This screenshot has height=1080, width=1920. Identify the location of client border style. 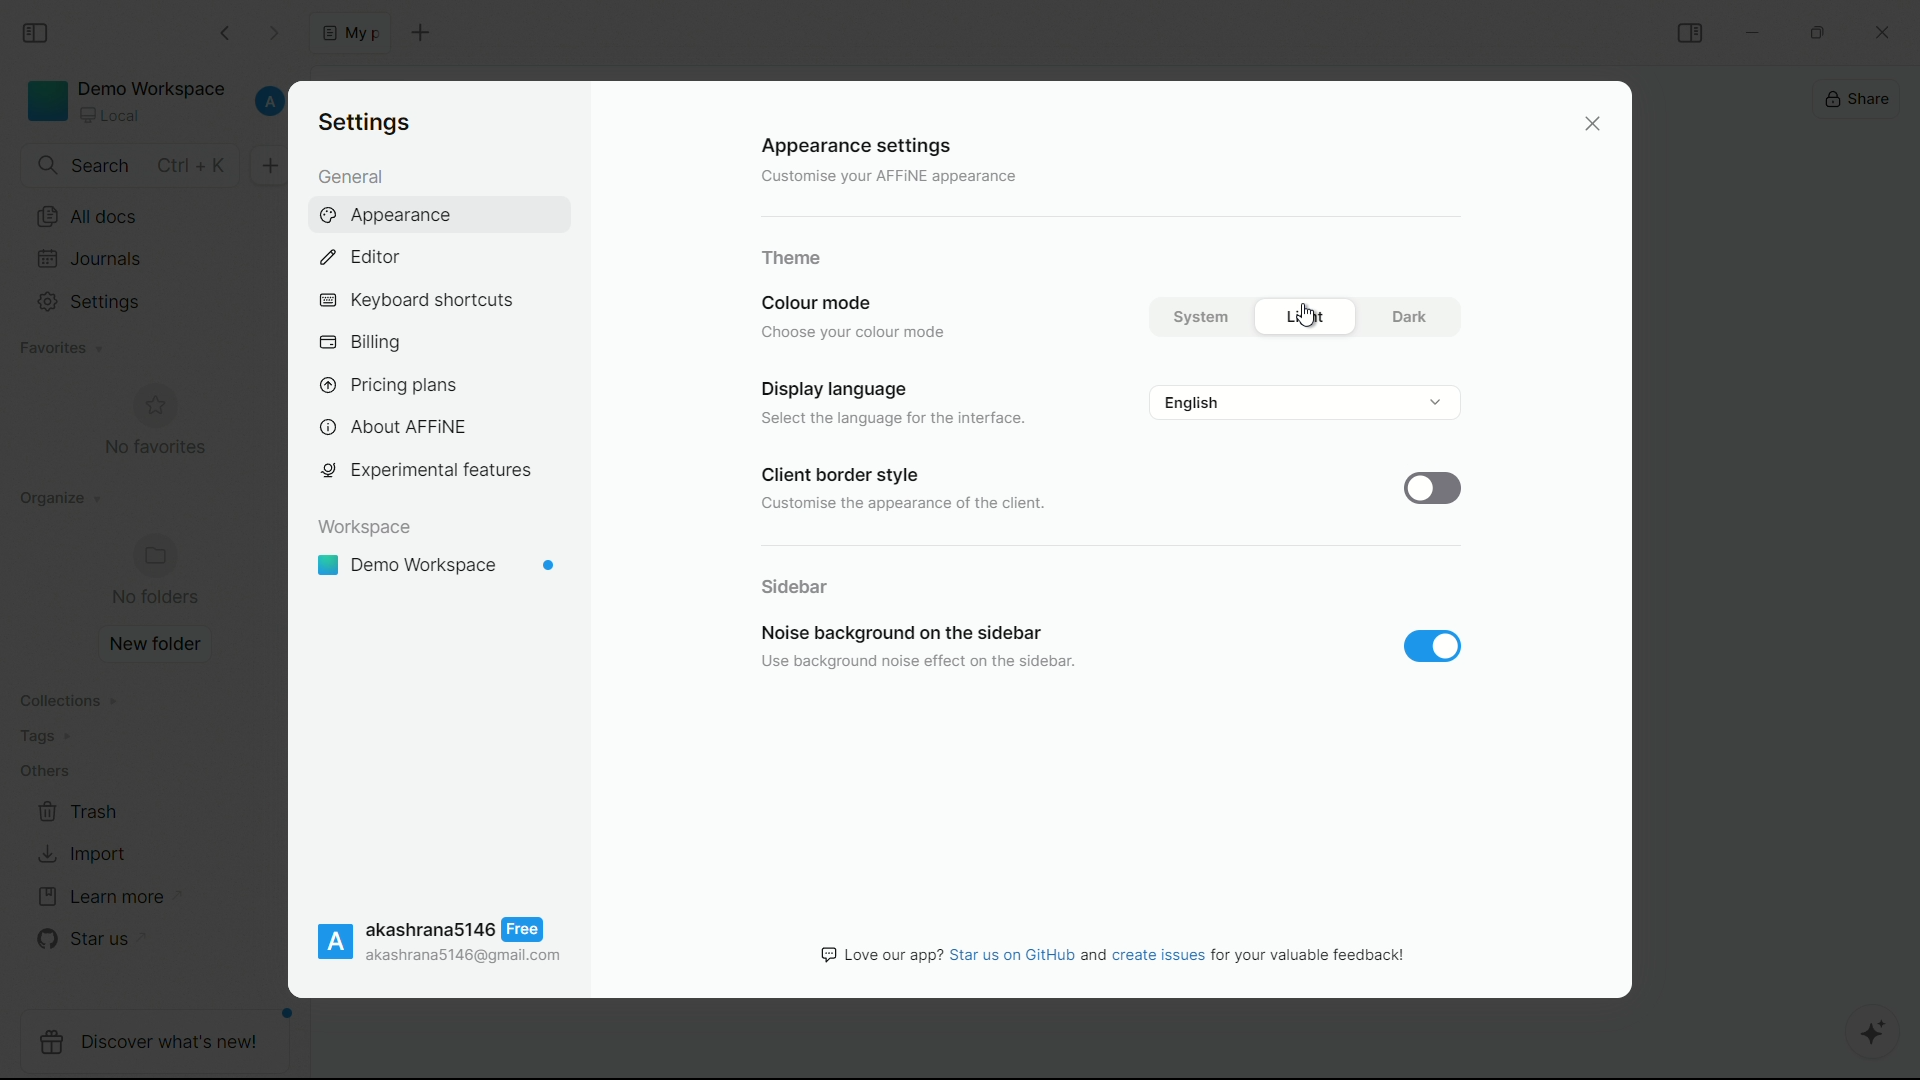
(836, 477).